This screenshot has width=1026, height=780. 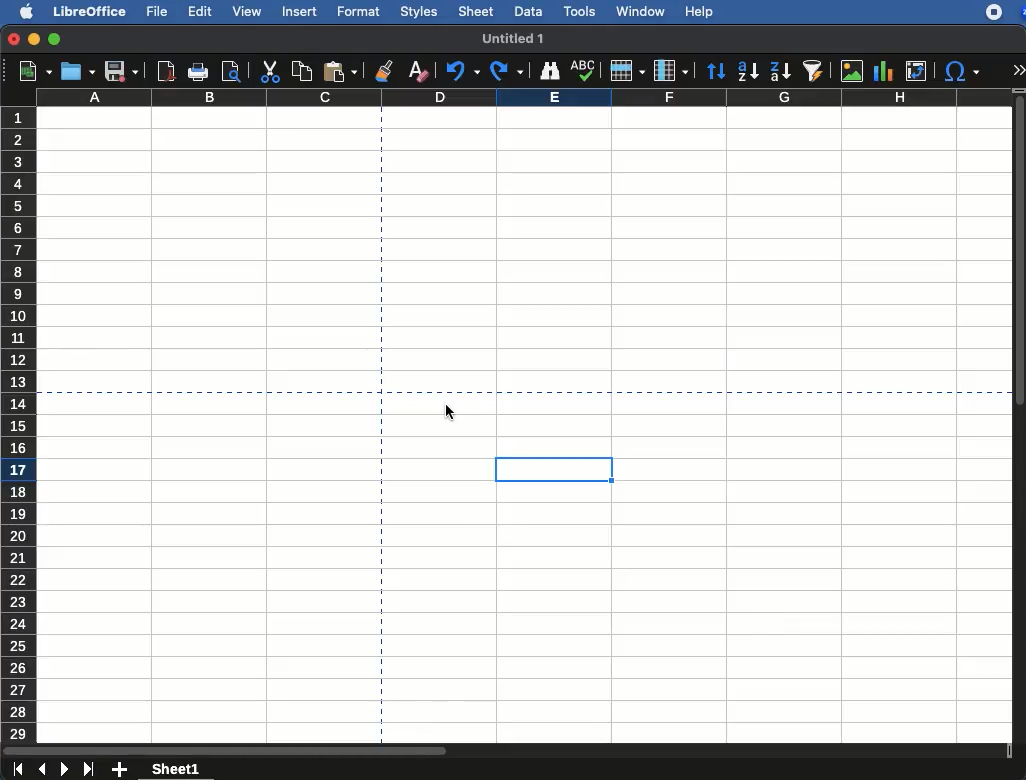 I want to click on column, so click(x=670, y=69).